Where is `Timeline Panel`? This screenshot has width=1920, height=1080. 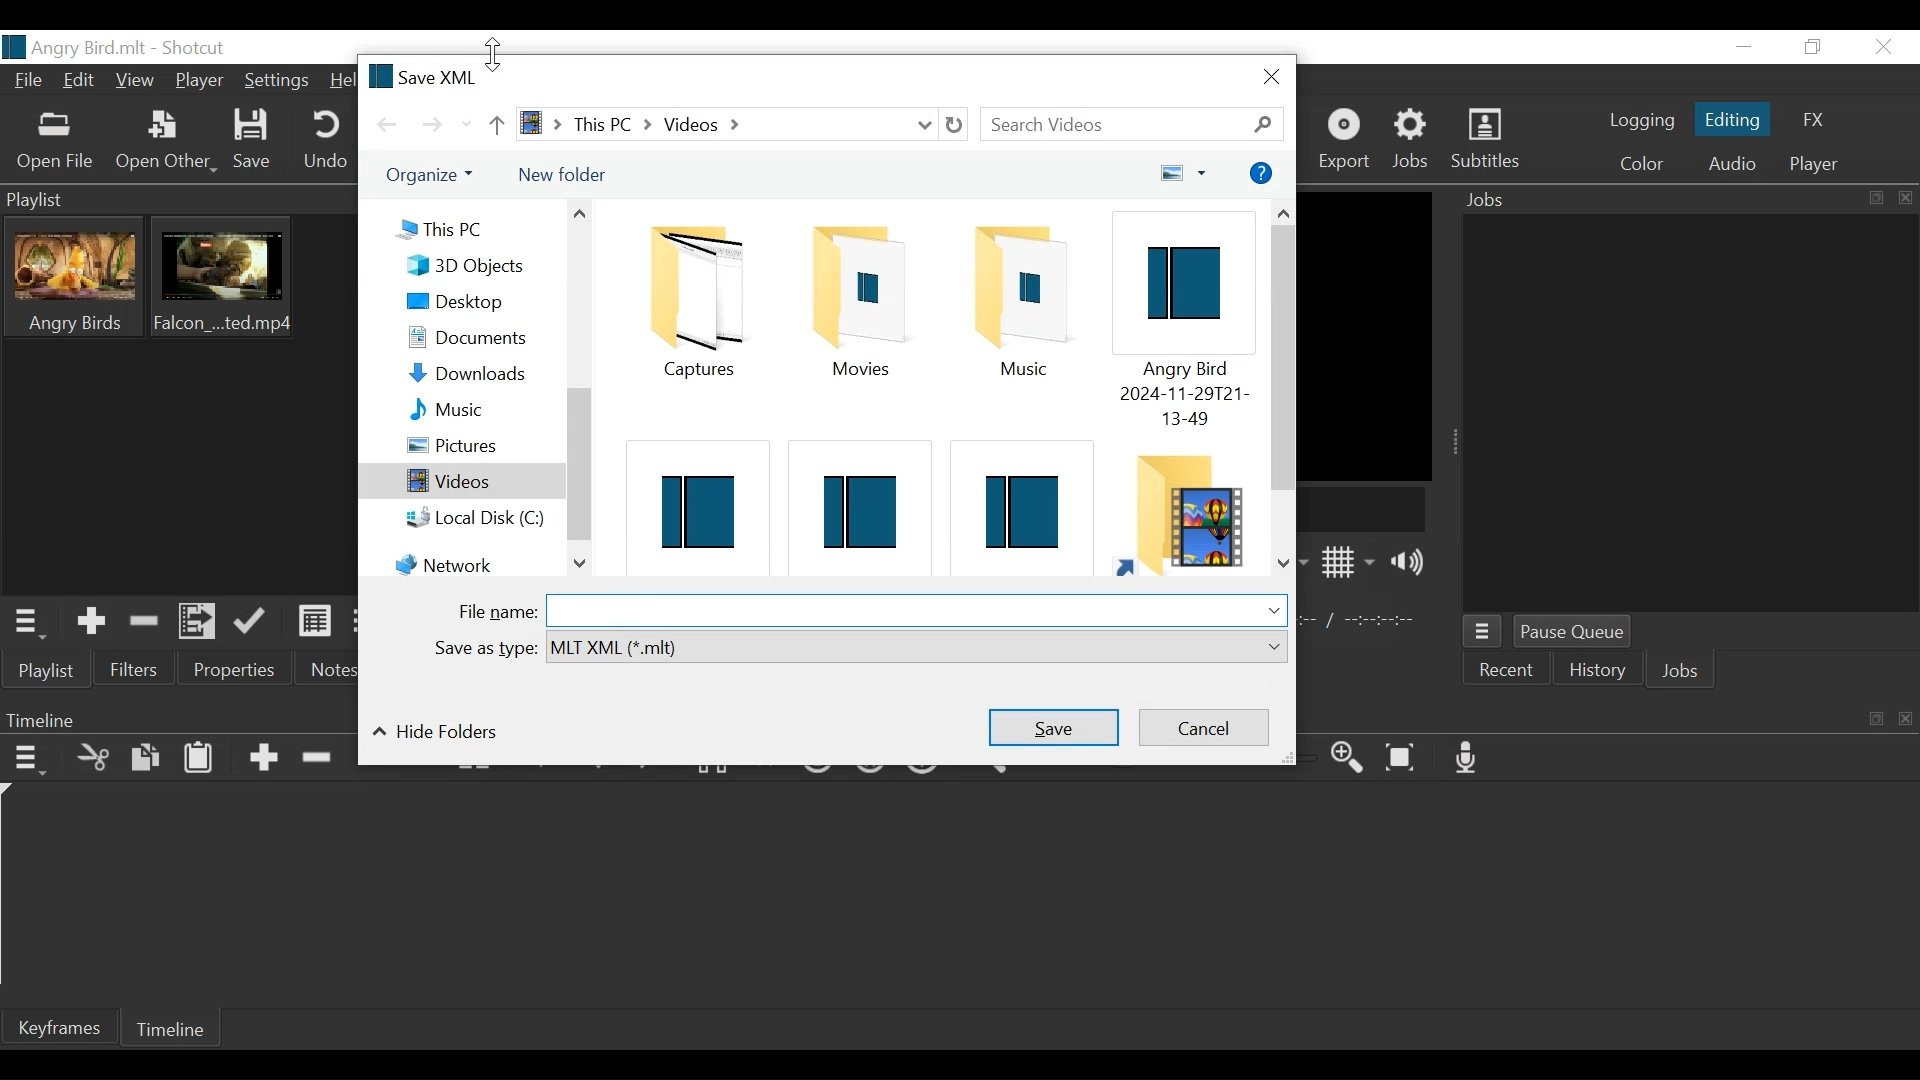 Timeline Panel is located at coordinates (1613, 716).